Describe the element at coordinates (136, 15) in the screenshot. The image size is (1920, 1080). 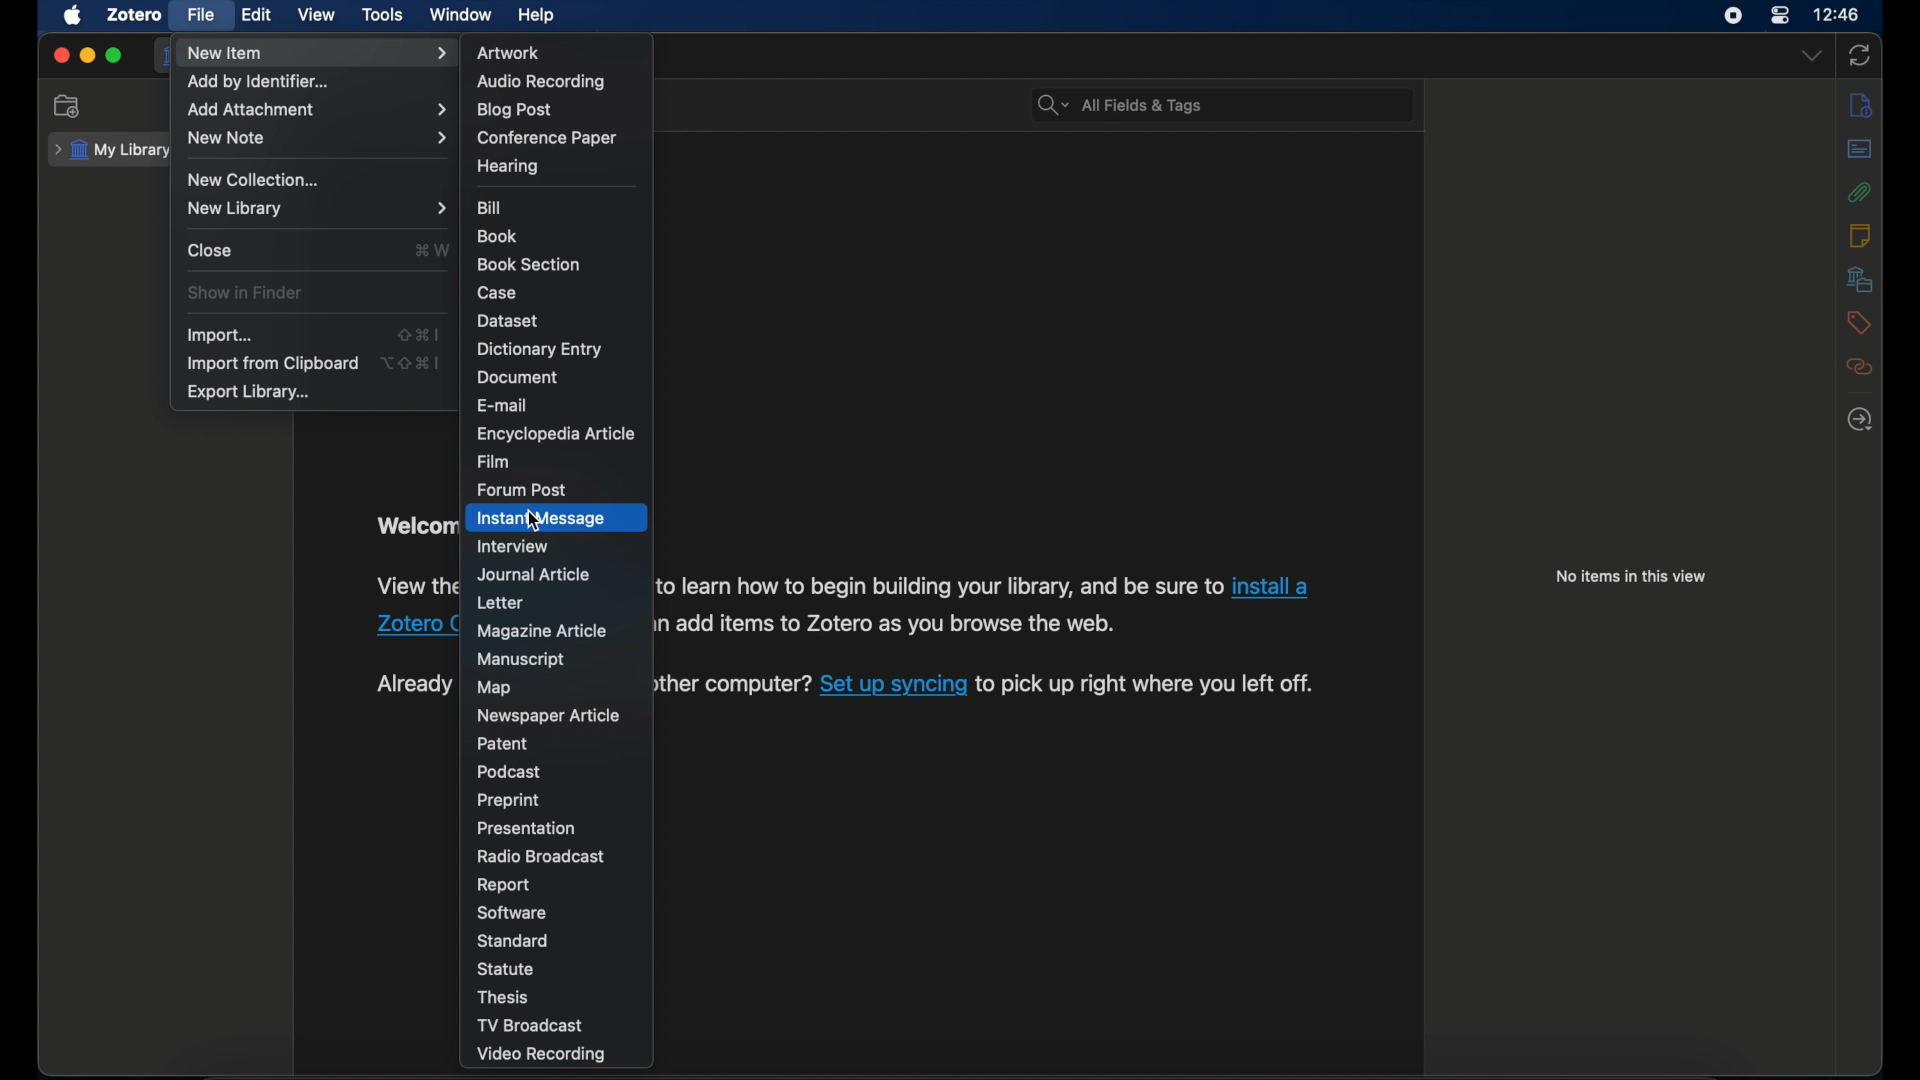
I see `zotero` at that location.